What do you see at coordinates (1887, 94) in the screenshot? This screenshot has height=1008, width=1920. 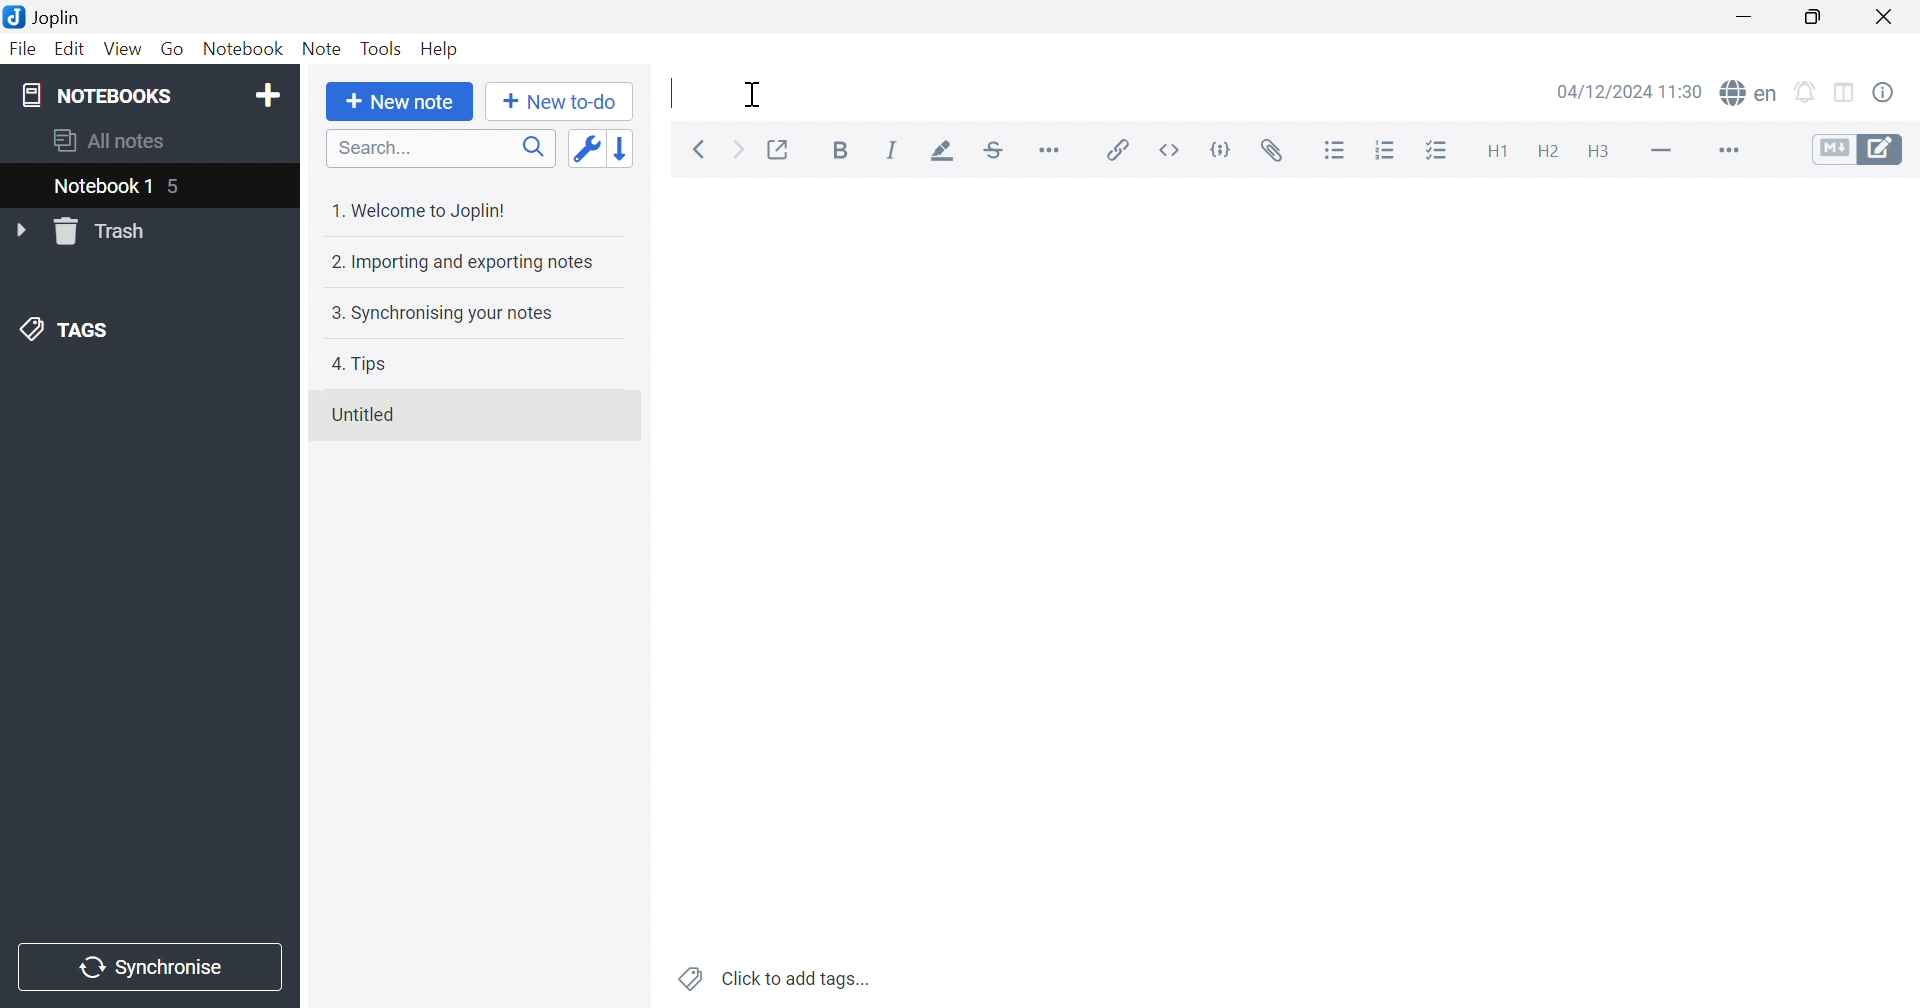 I see `Note properties` at bounding box center [1887, 94].